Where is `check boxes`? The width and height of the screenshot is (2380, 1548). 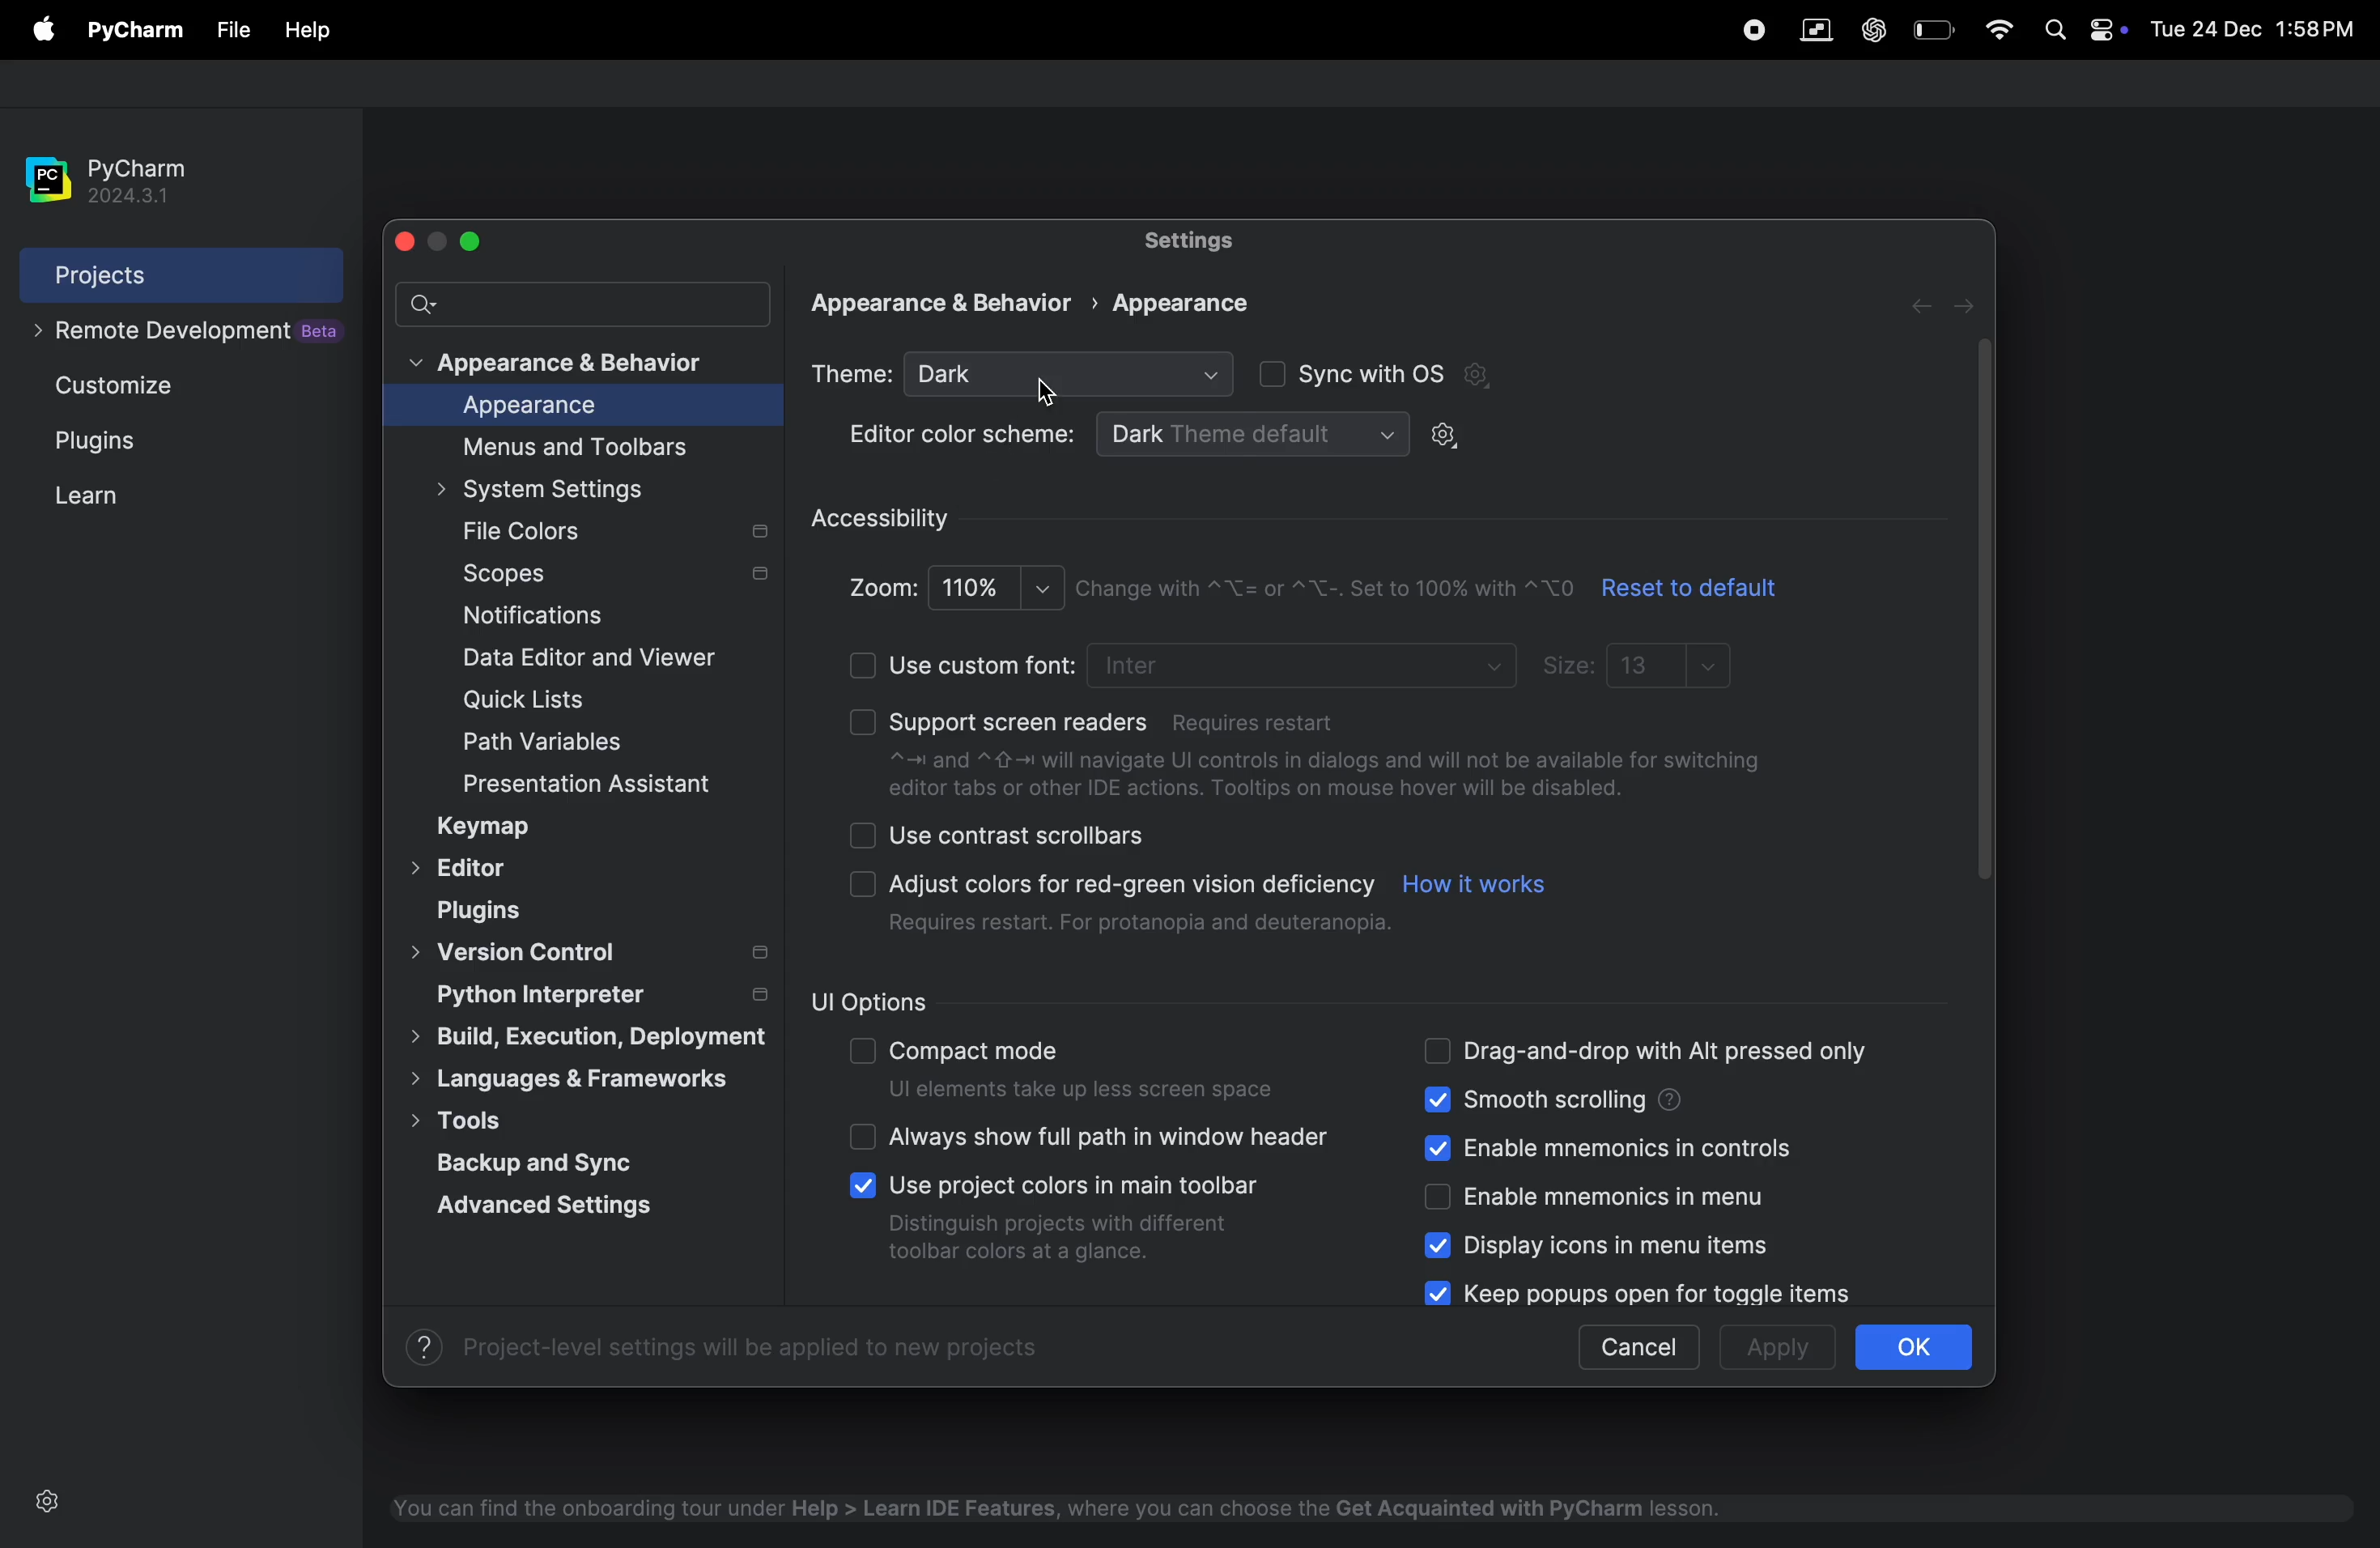 check boxes is located at coordinates (1434, 1102).